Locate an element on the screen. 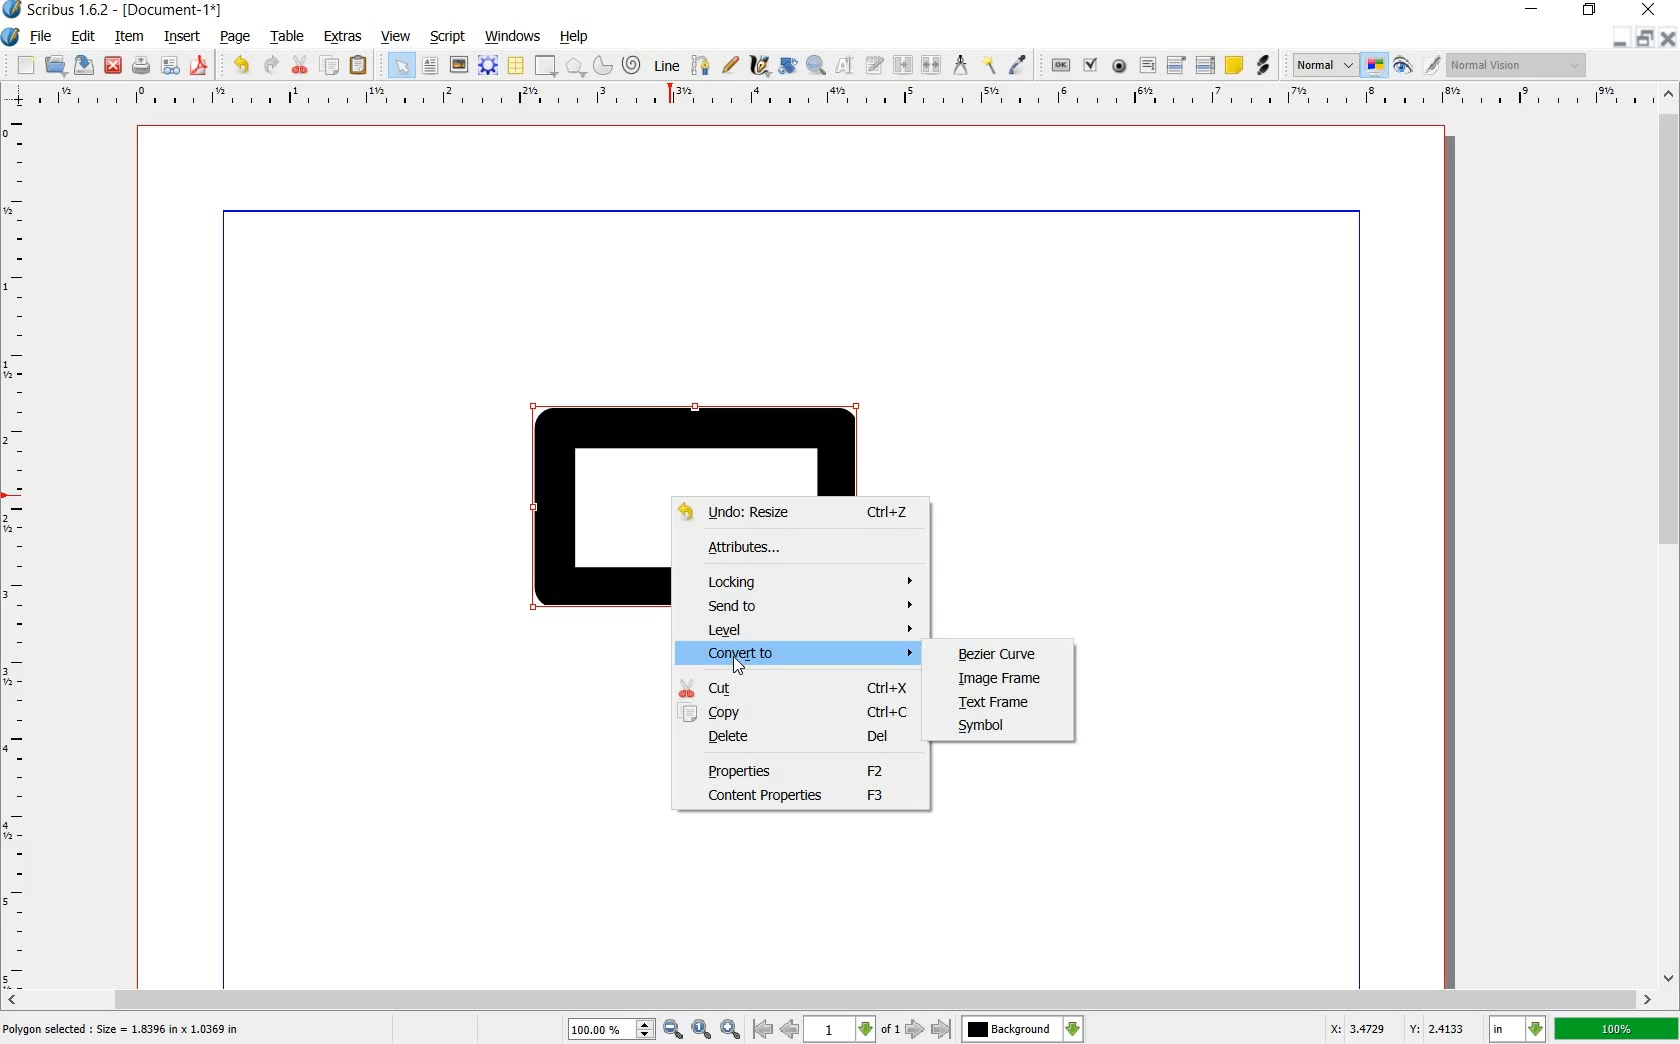 This screenshot has height=1044, width=1680. ruler is located at coordinates (828, 97).